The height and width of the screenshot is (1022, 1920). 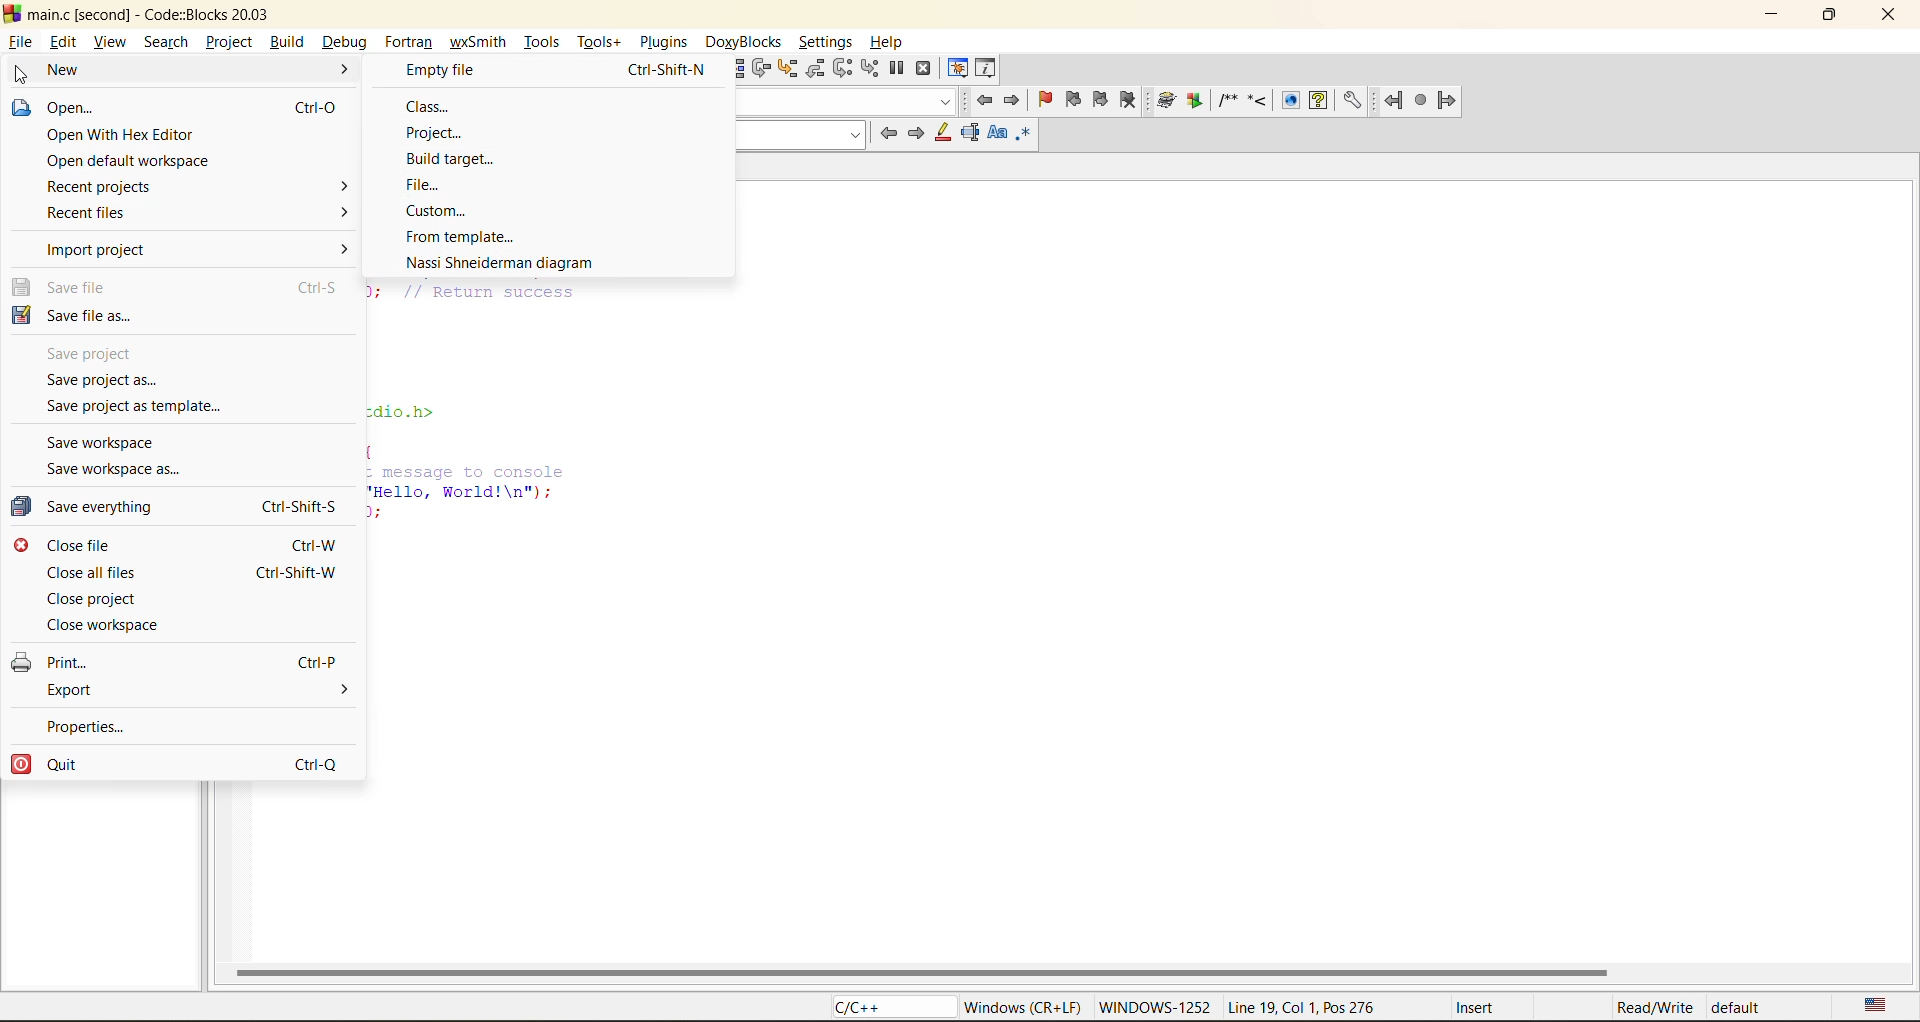 I want to click on >, so click(x=336, y=185).